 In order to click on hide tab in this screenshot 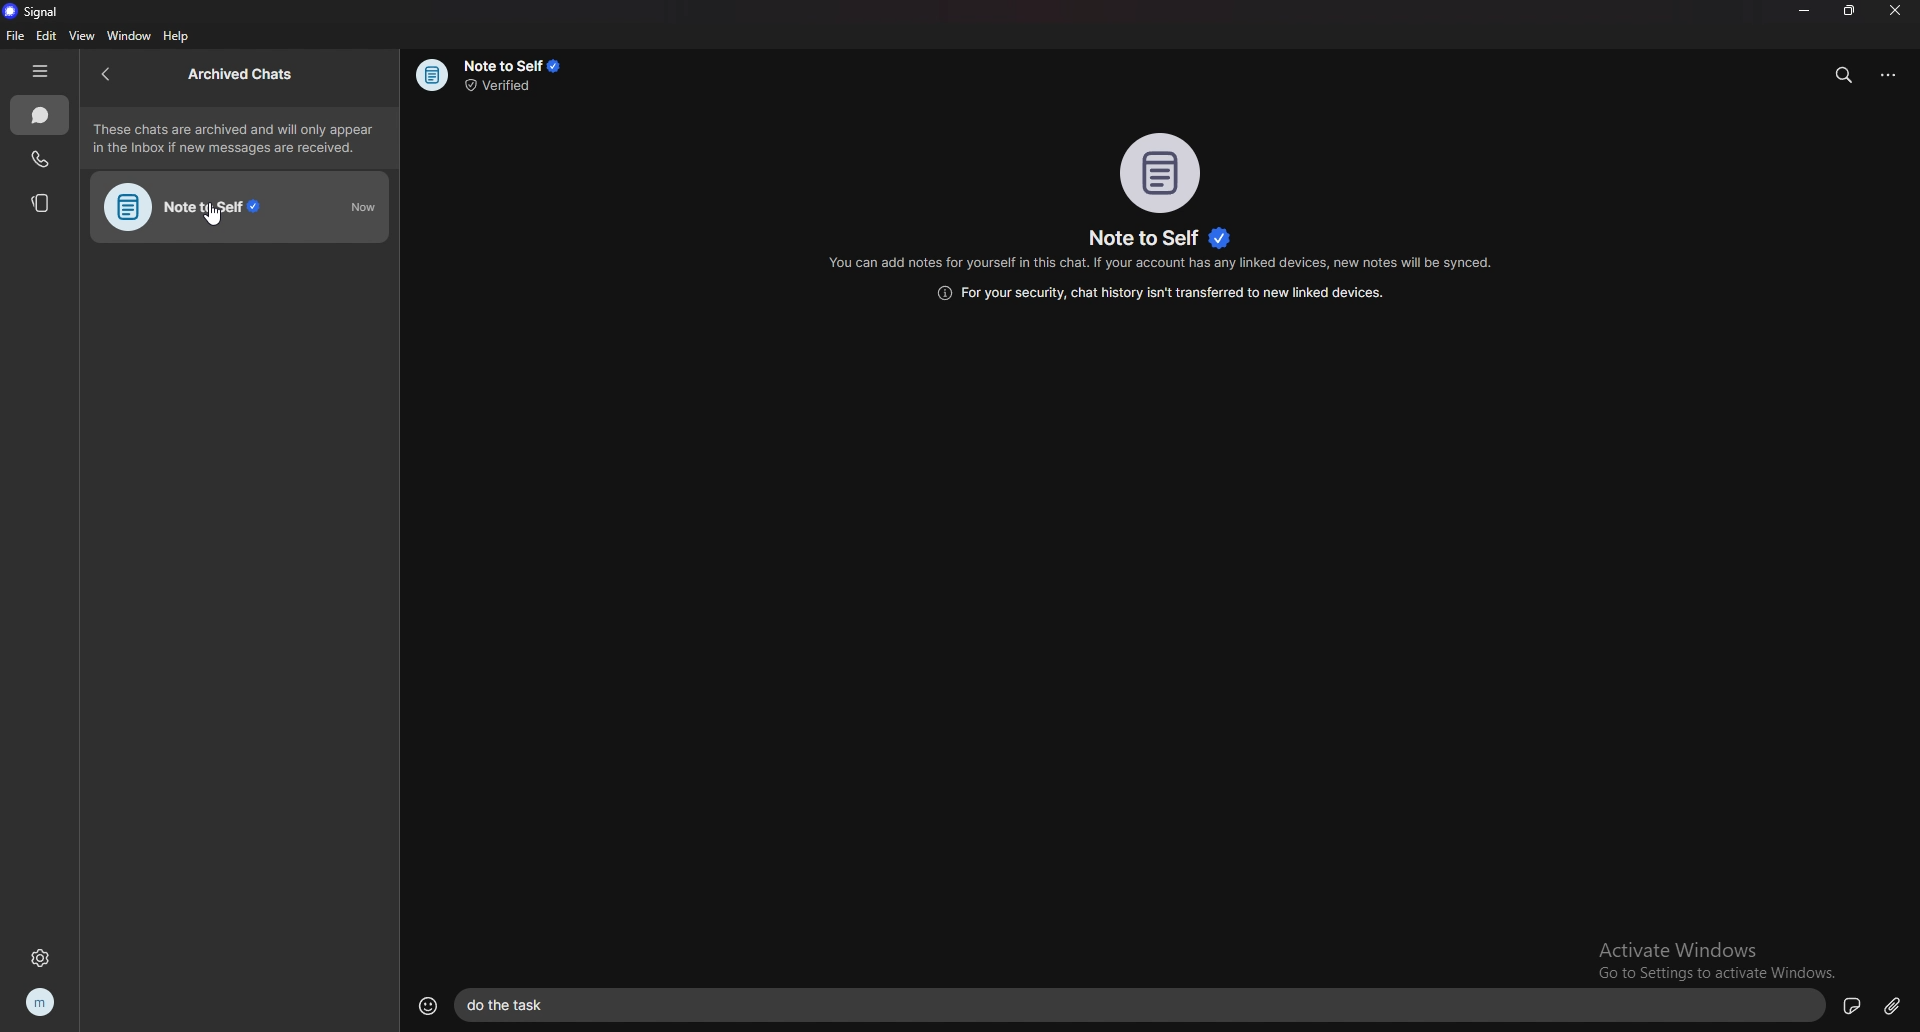, I will do `click(39, 71)`.